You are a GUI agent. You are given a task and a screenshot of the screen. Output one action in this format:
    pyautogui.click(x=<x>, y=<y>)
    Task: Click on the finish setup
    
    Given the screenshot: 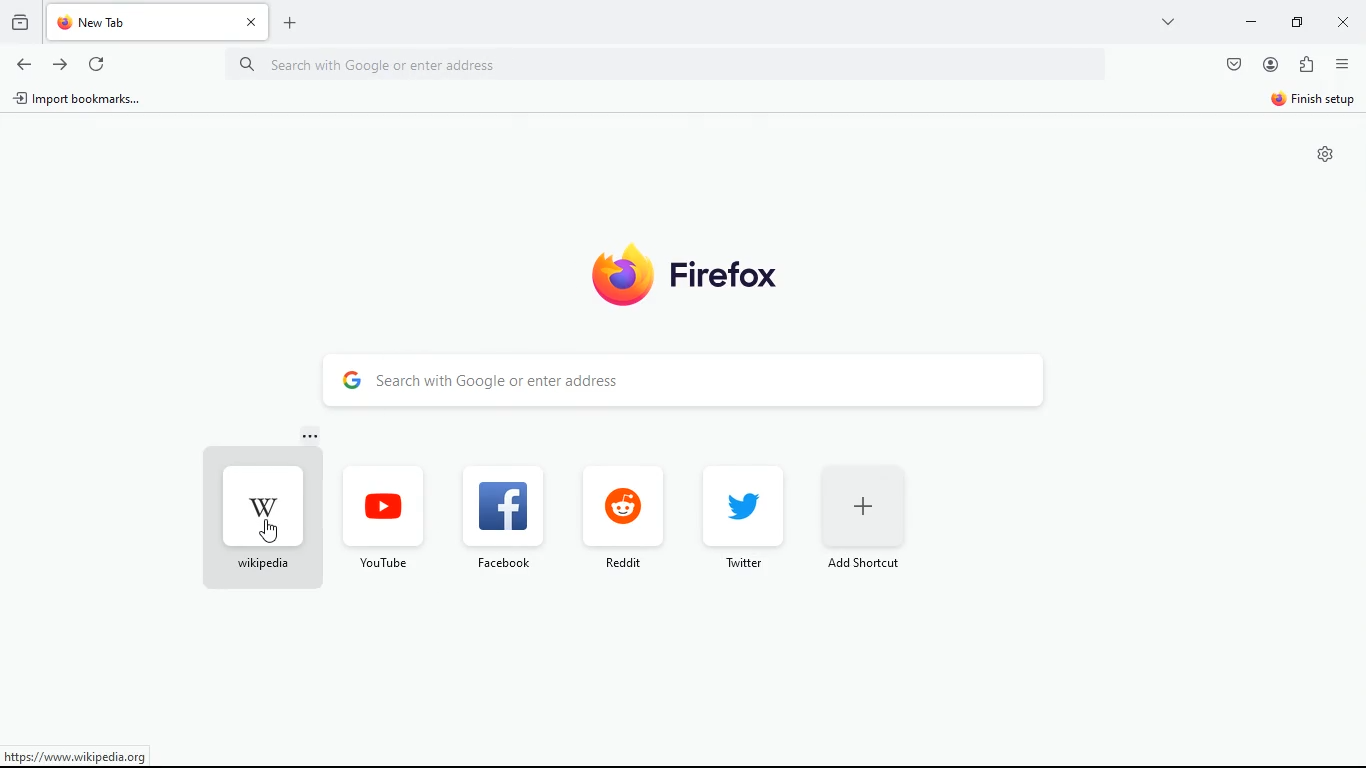 What is the action you would take?
    pyautogui.click(x=1308, y=98)
    